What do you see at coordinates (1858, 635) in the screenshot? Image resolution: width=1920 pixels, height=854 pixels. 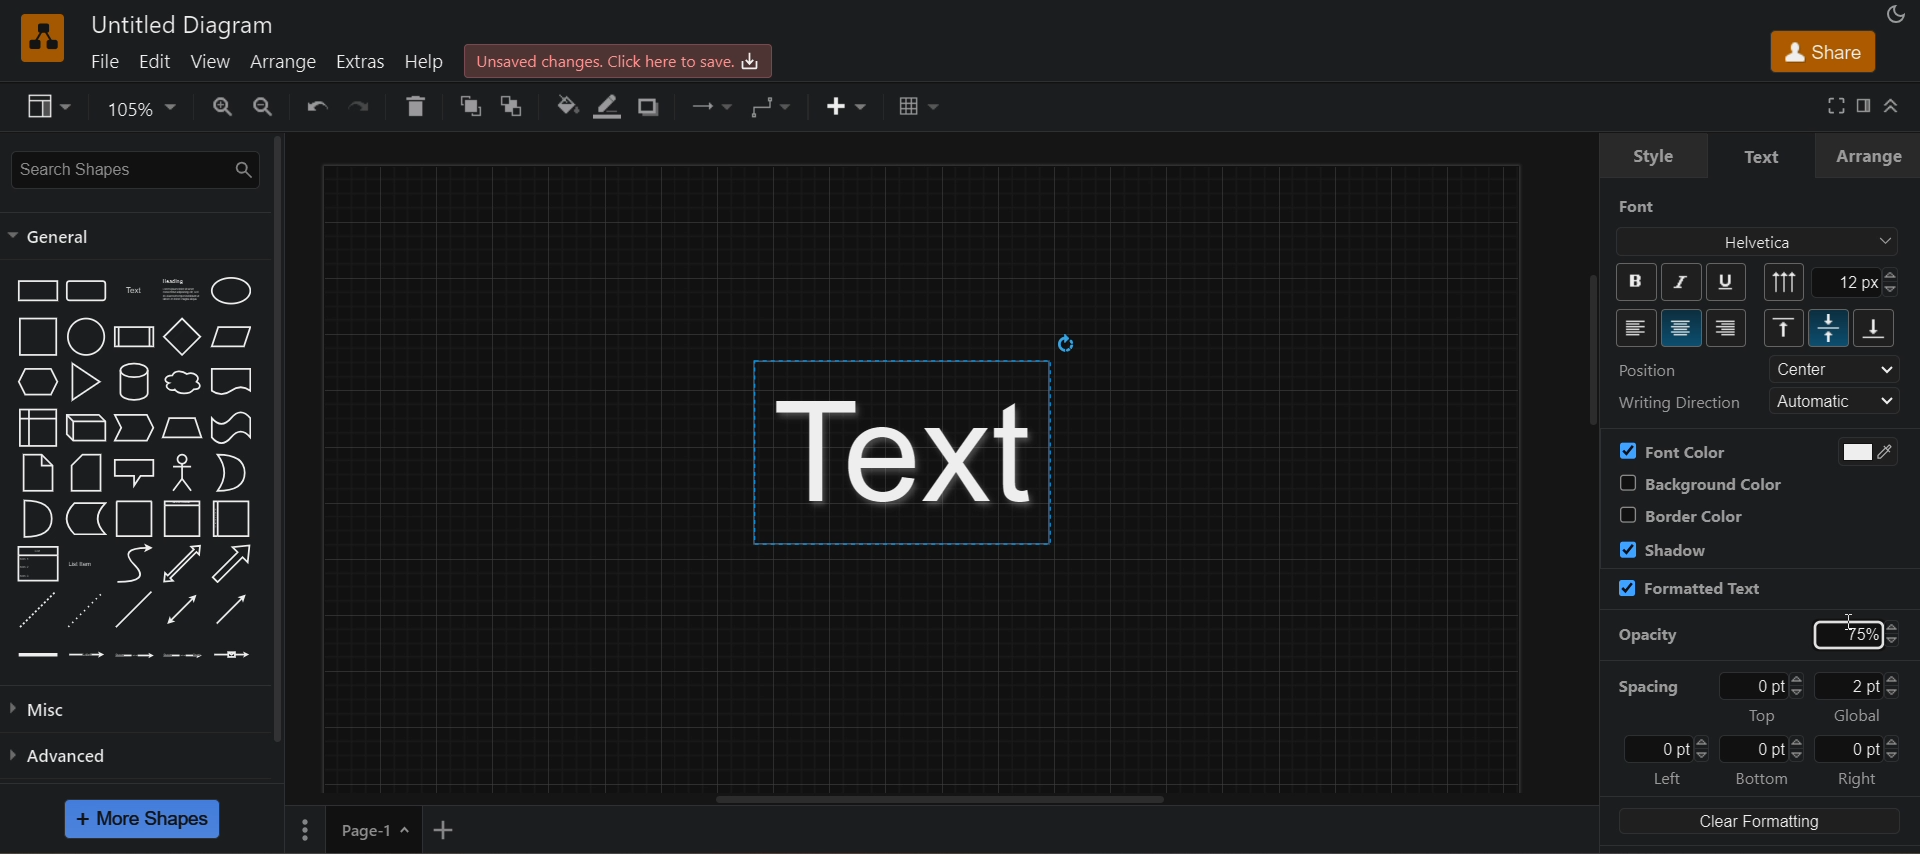 I see `opacity changed to 75% and "ENTER" pressed` at bounding box center [1858, 635].